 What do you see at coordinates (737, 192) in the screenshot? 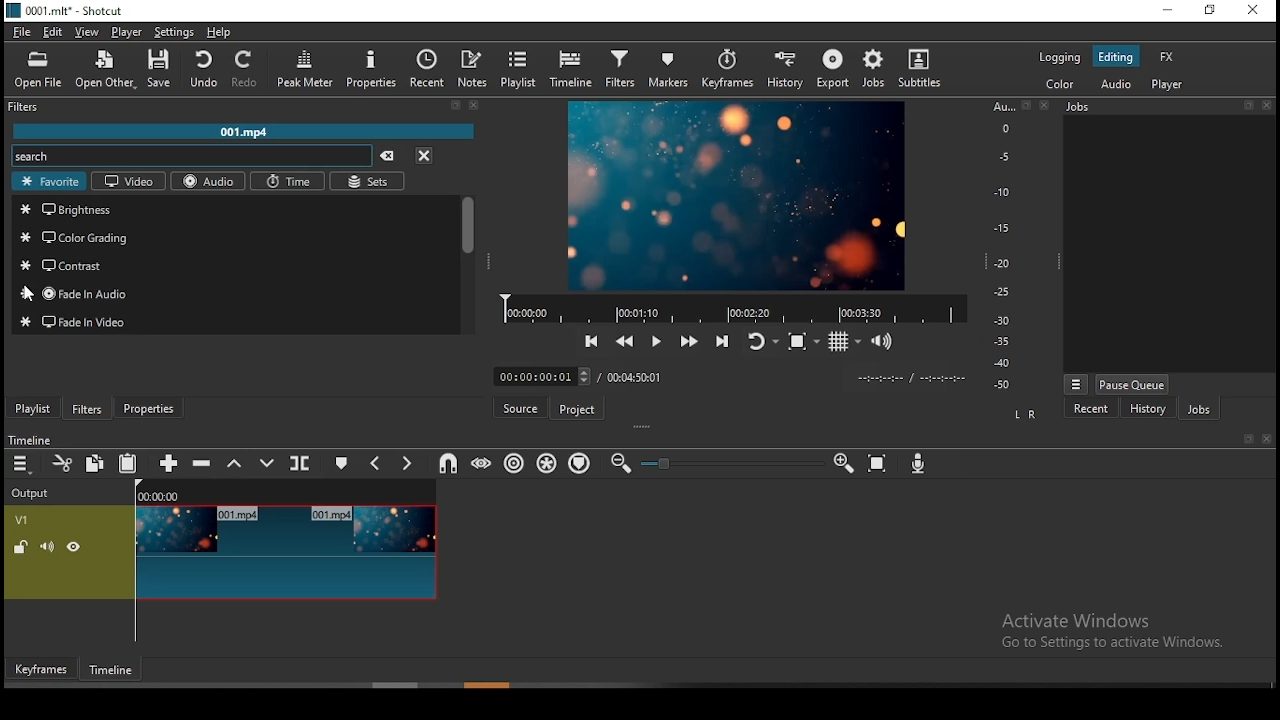
I see `preview` at bounding box center [737, 192].